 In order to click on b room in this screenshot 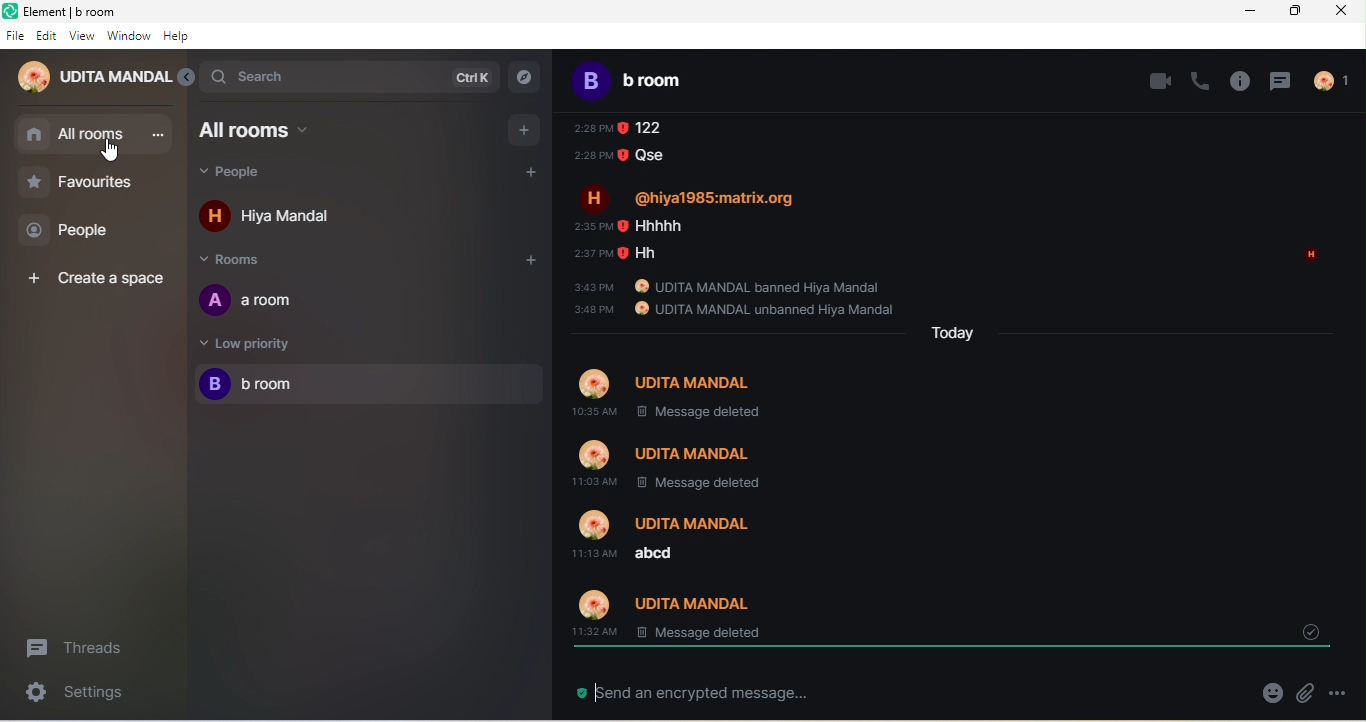, I will do `click(648, 83)`.